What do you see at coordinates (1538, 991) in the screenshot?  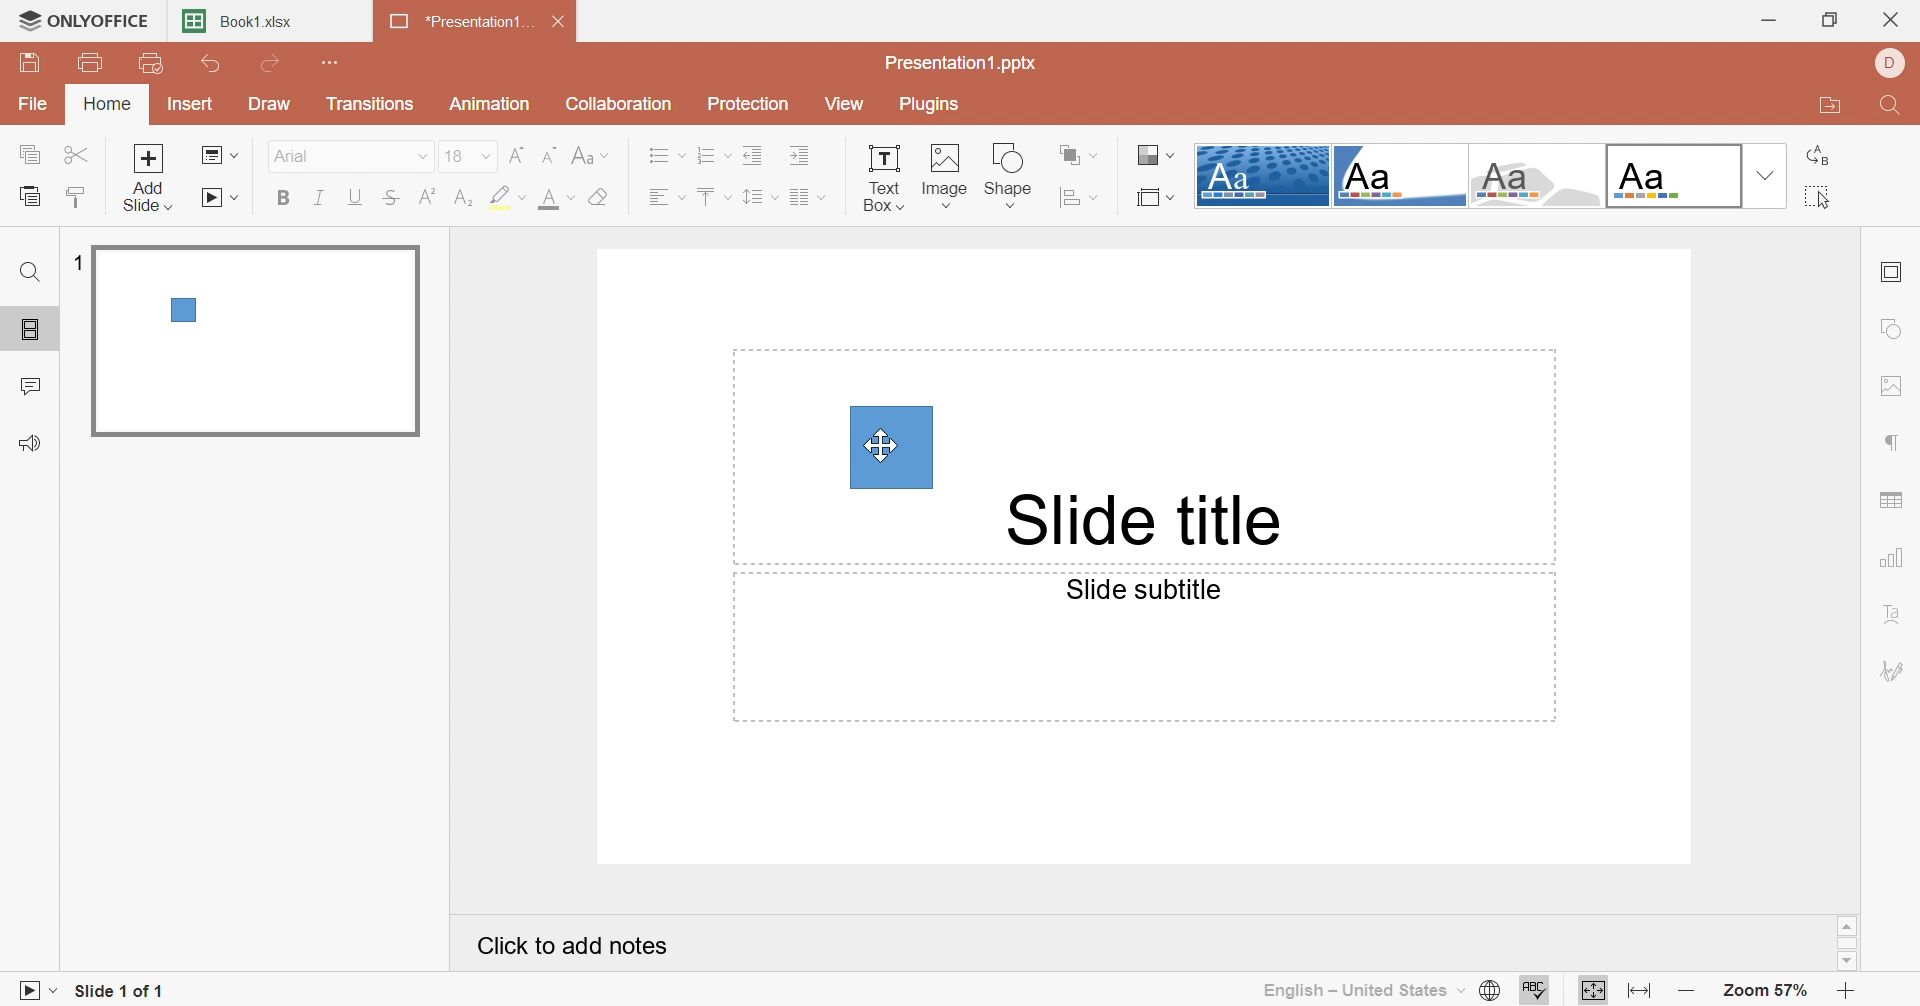 I see `Check spelling` at bounding box center [1538, 991].